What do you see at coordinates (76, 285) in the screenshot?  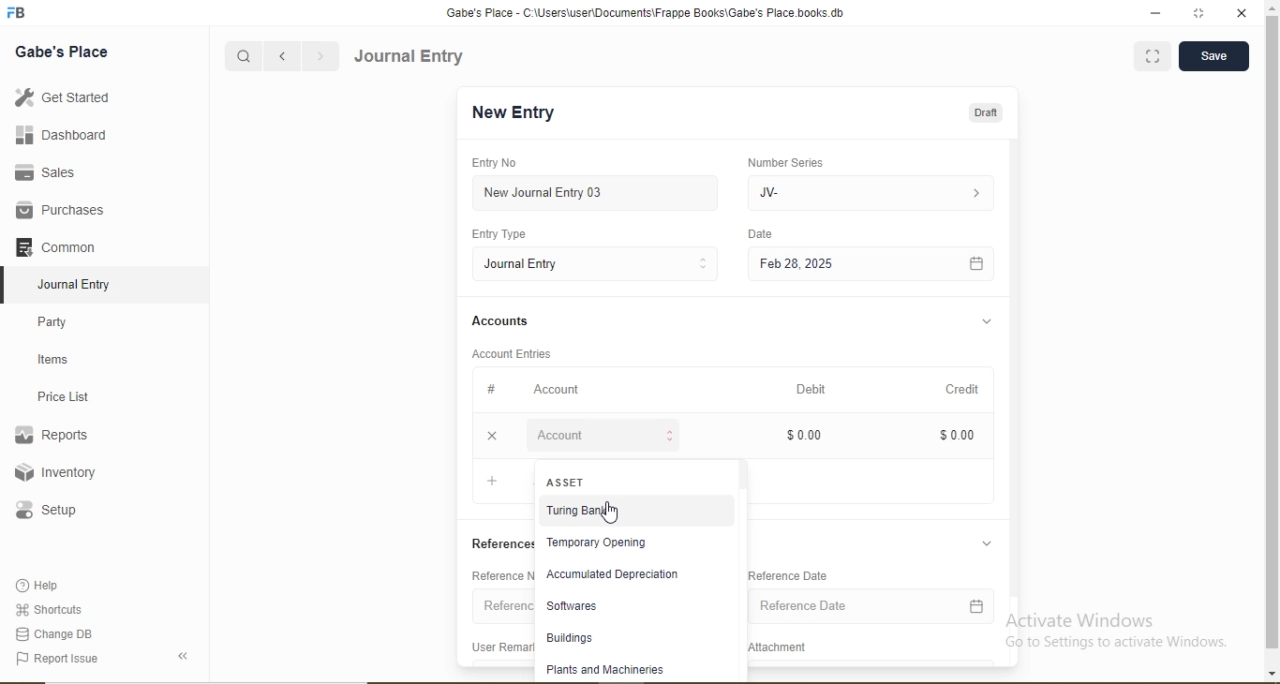 I see `Journal Entry` at bounding box center [76, 285].